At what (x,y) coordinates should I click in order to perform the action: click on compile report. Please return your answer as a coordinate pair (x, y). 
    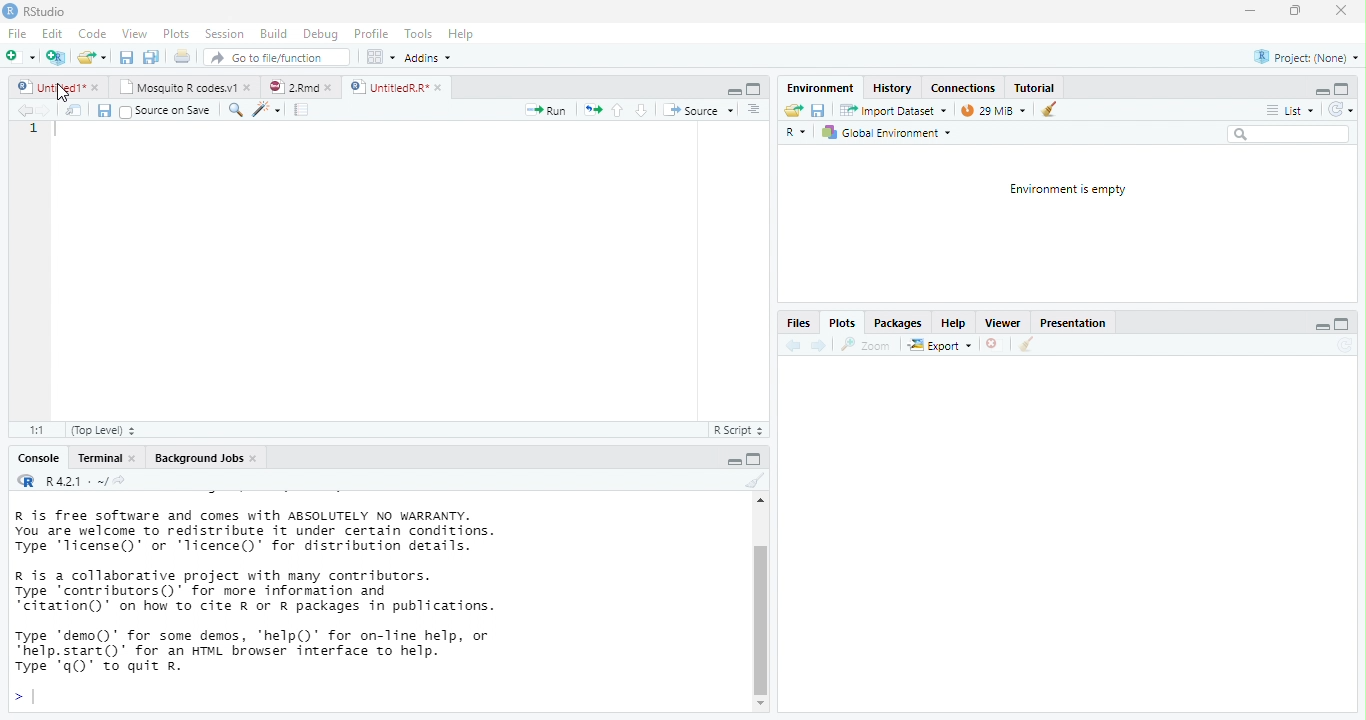
    Looking at the image, I should click on (303, 109).